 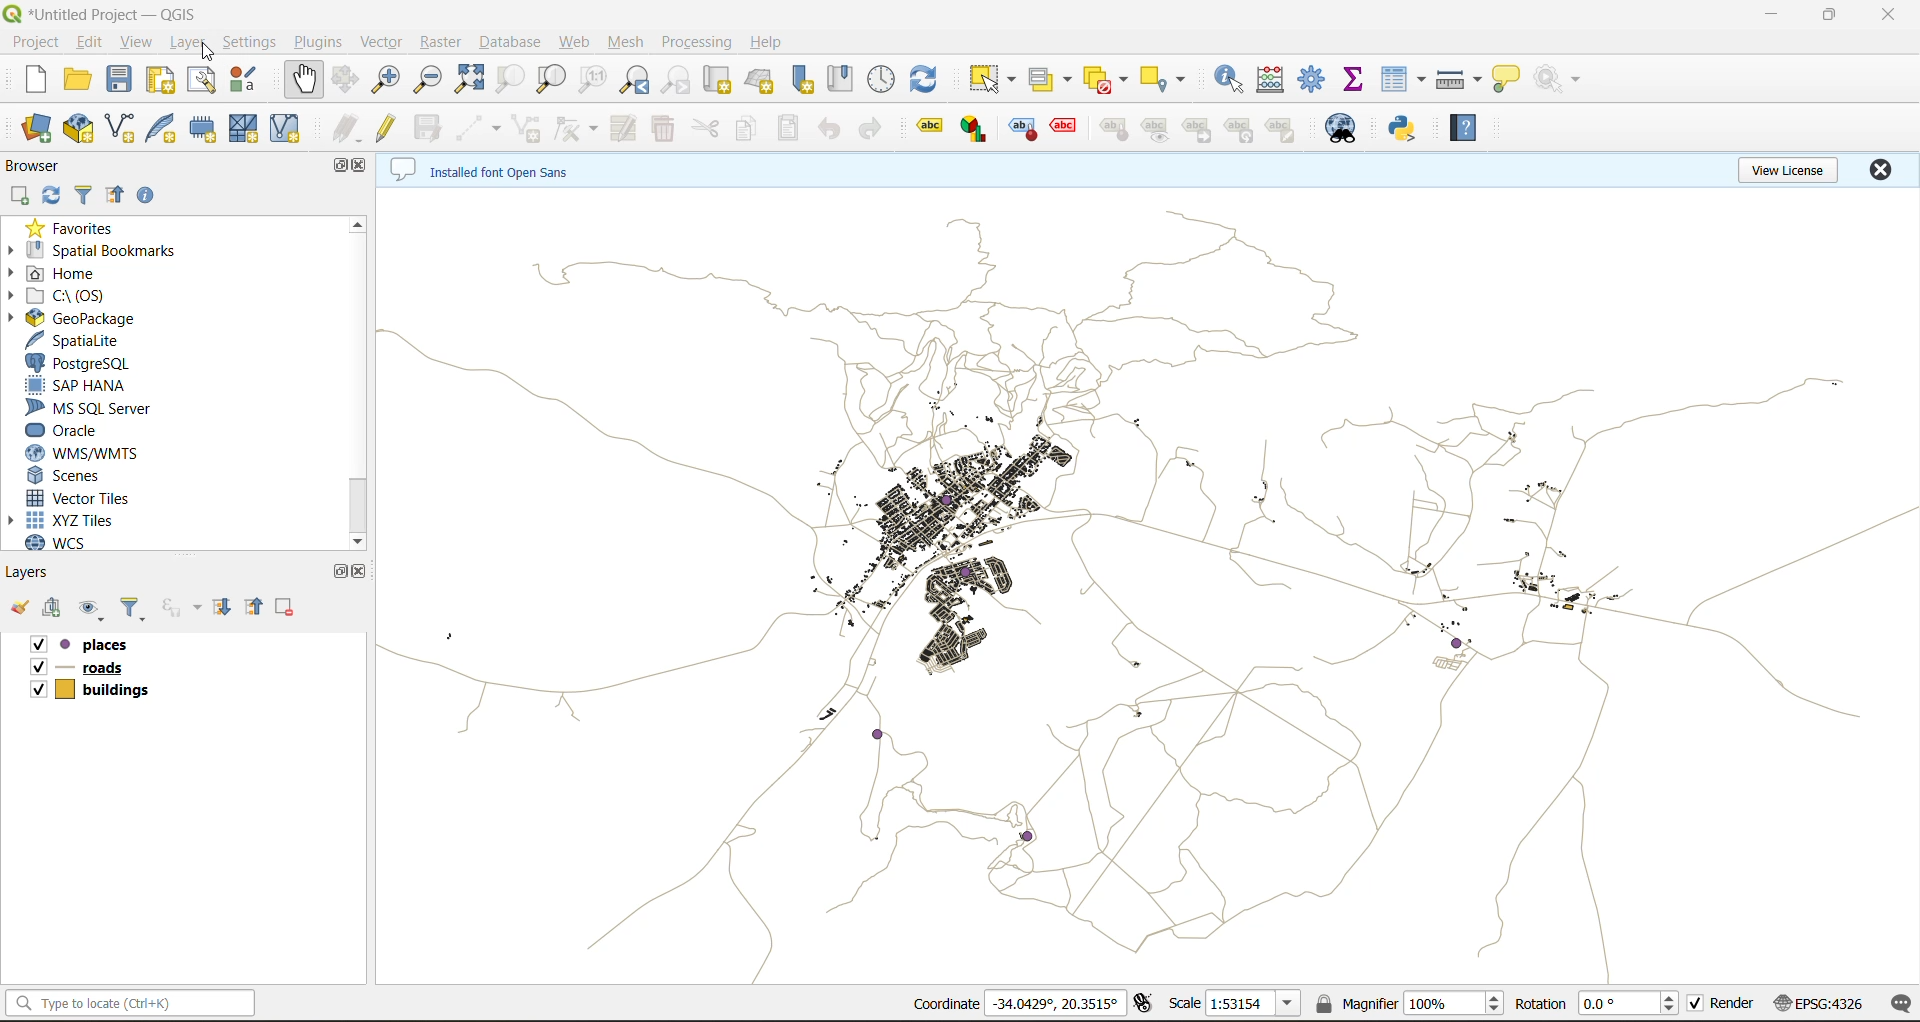 I want to click on favorites, so click(x=83, y=228).